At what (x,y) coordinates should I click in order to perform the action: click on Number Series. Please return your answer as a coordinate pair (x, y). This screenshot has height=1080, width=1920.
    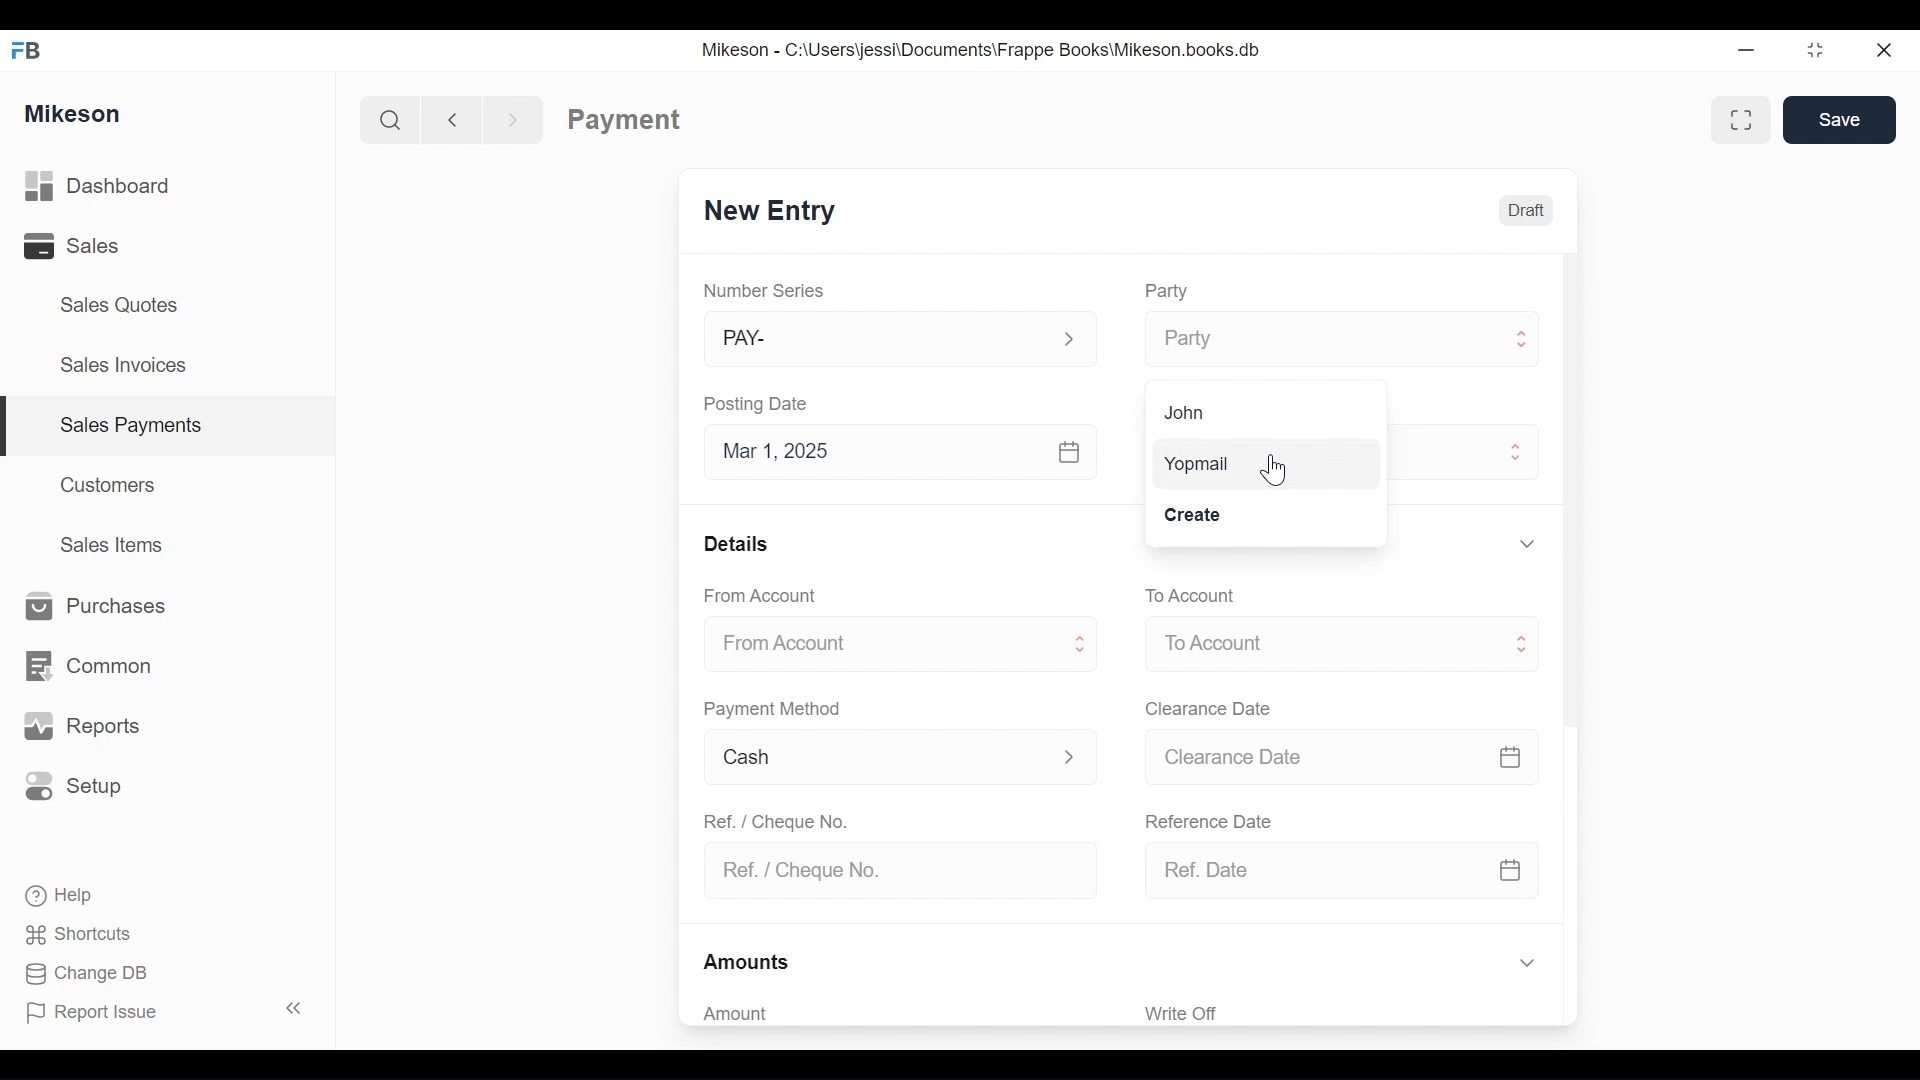
    Looking at the image, I should click on (767, 291).